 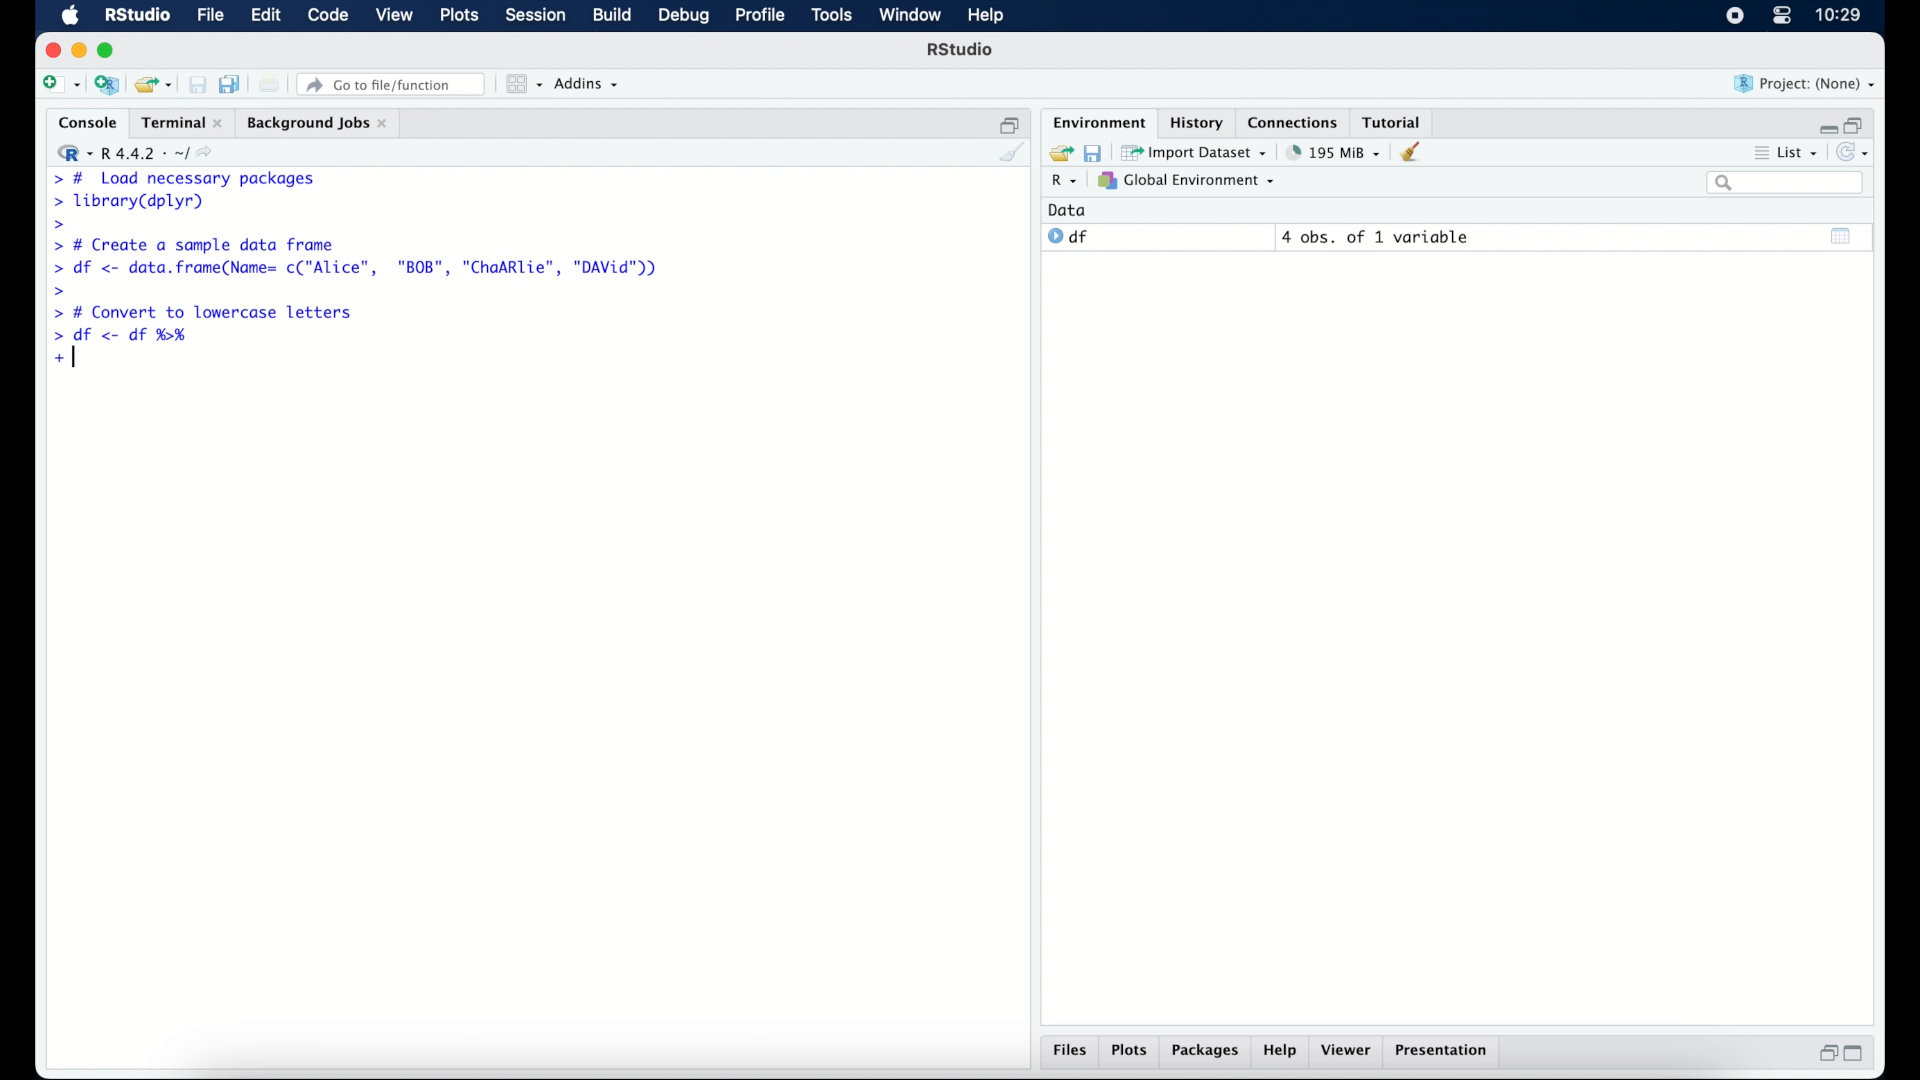 What do you see at coordinates (176, 122) in the screenshot?
I see `Terminal` at bounding box center [176, 122].